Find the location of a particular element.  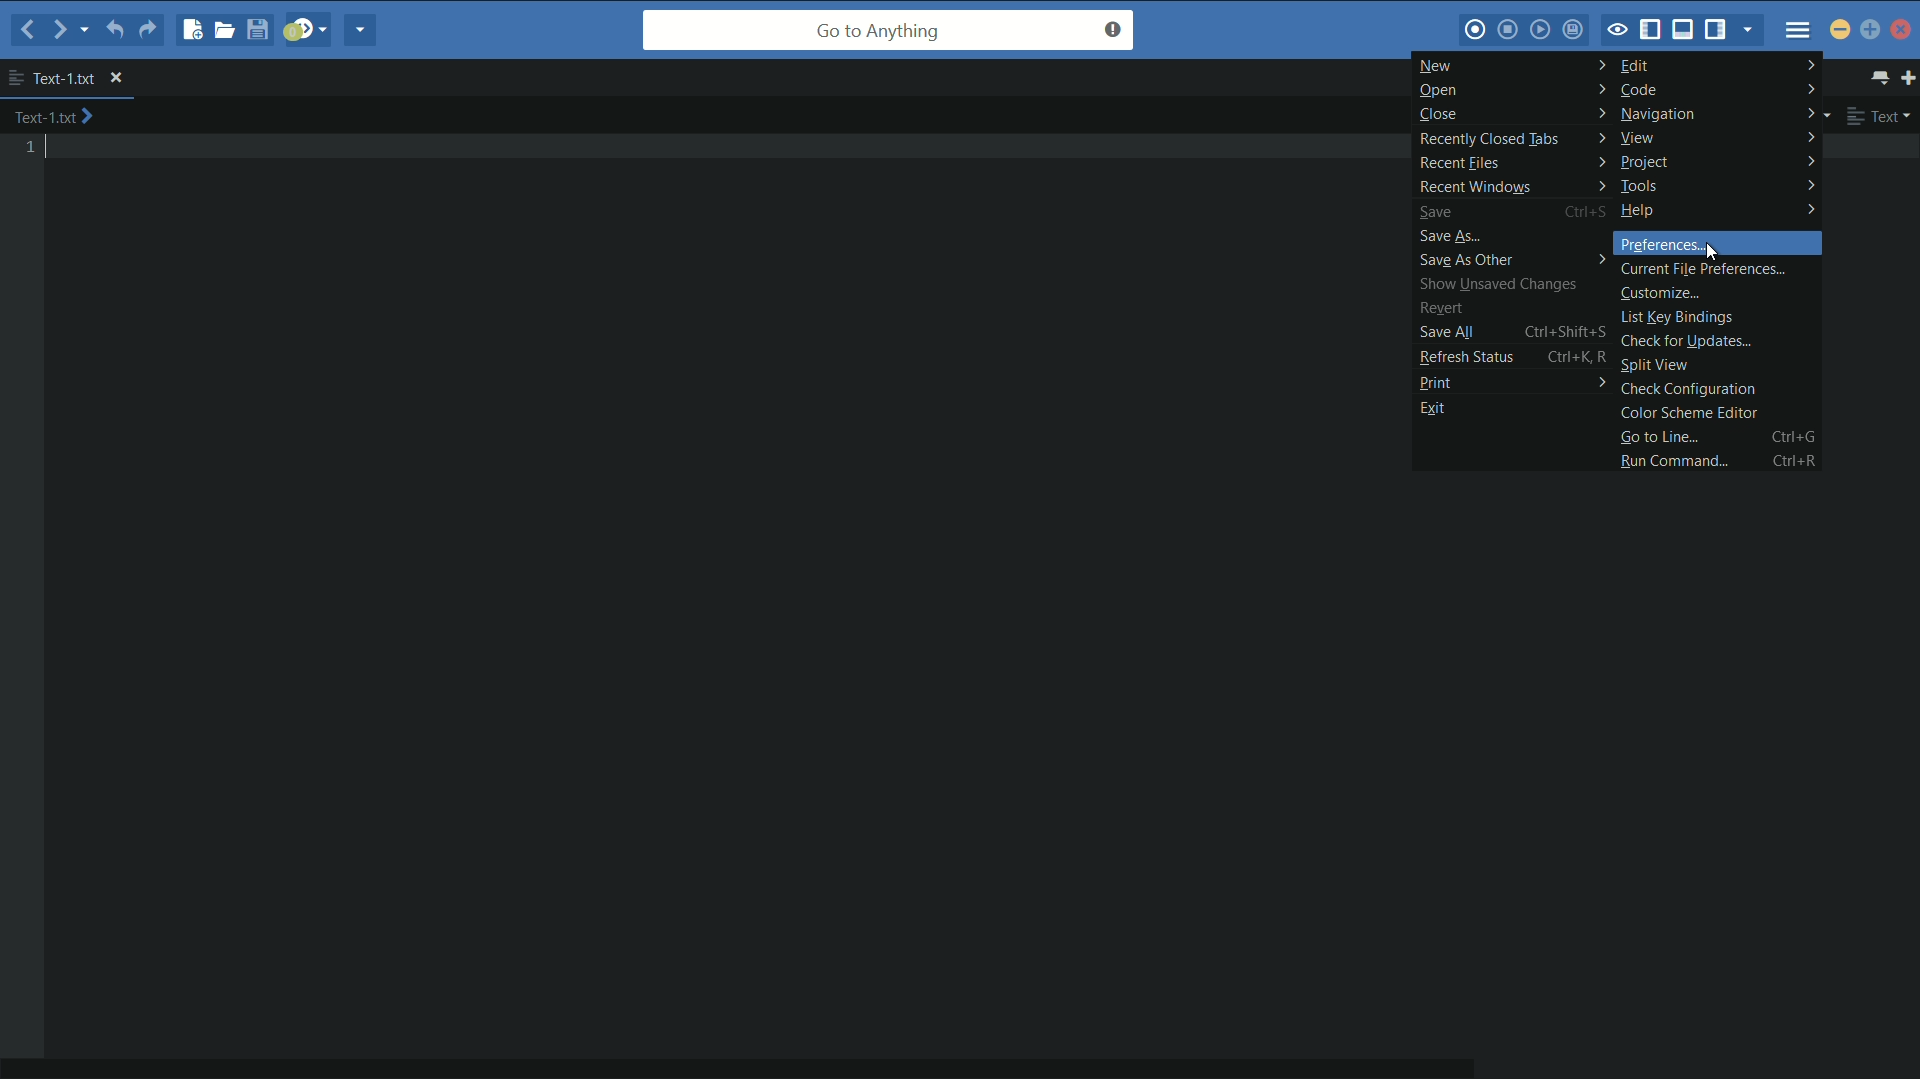

current file preferences is located at coordinates (1700, 270).